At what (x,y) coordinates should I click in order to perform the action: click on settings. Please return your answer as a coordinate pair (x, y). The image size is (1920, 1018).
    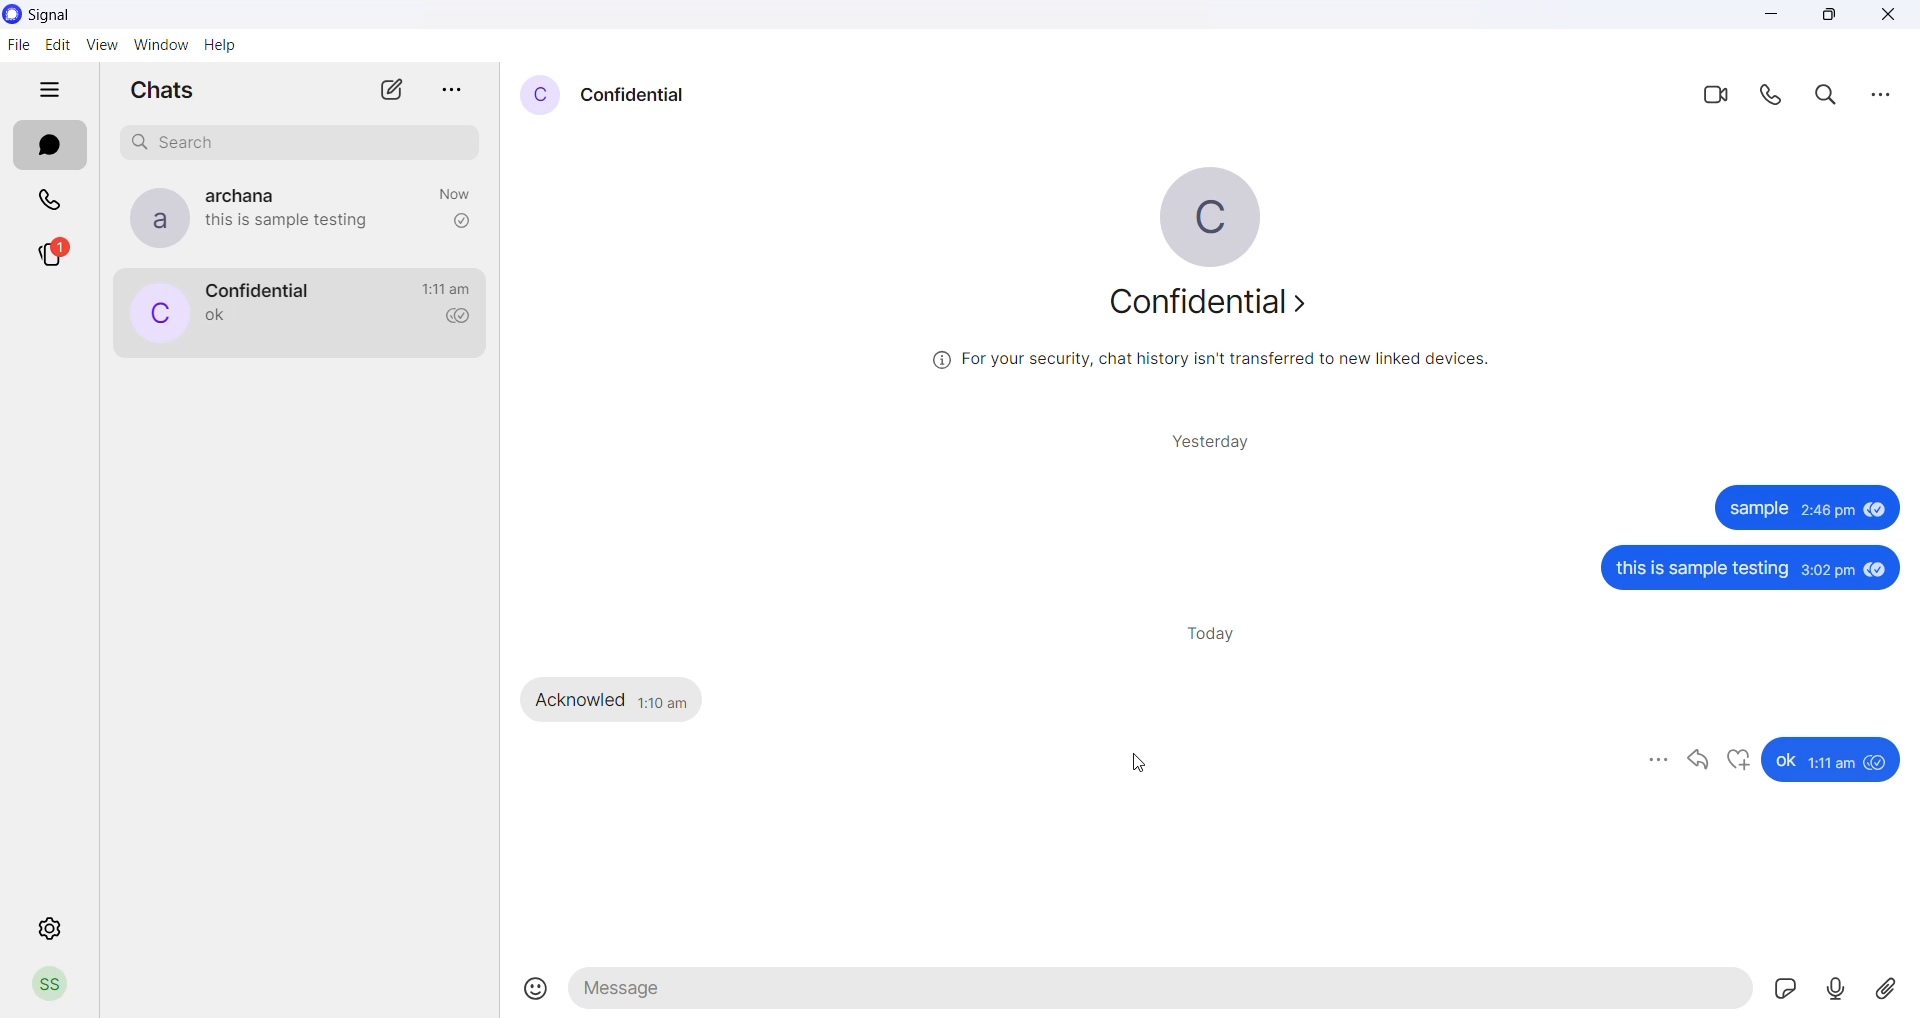
    Looking at the image, I should click on (50, 929).